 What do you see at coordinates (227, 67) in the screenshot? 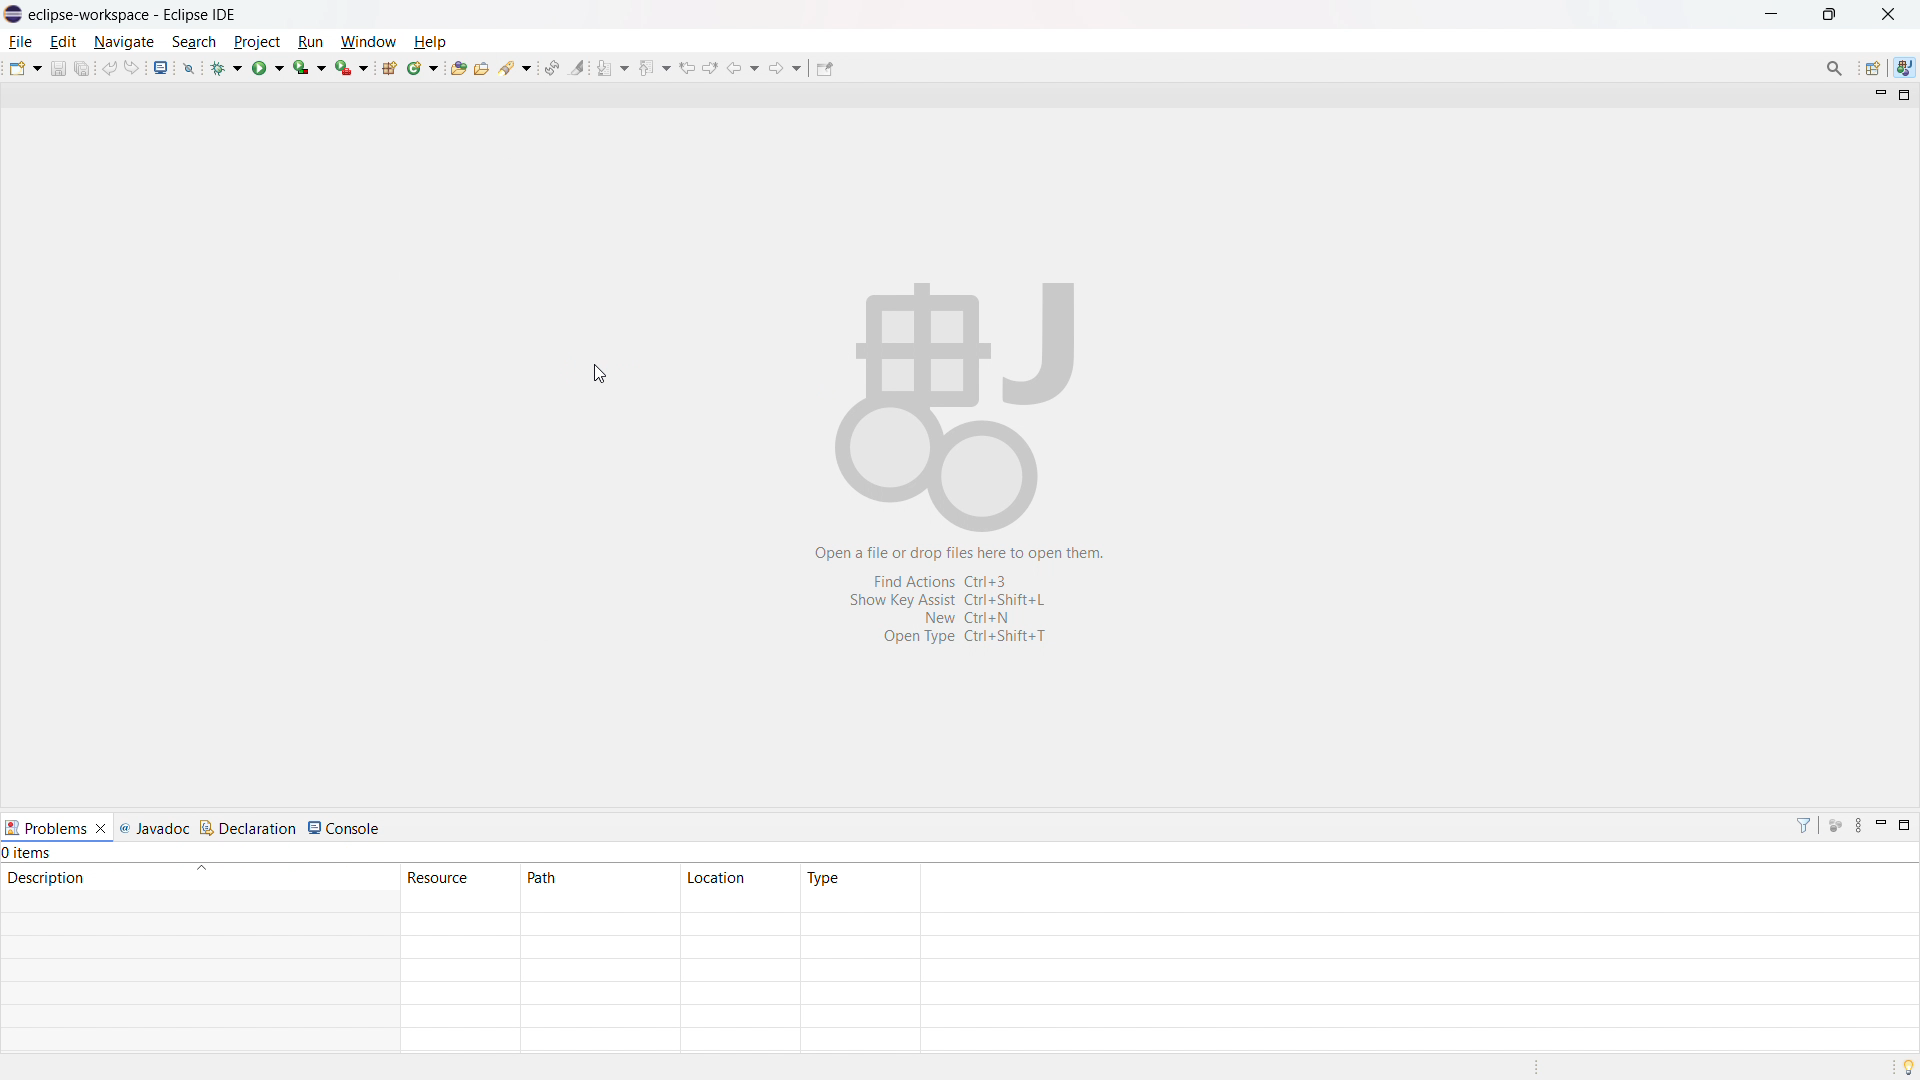
I see `debug` at bounding box center [227, 67].